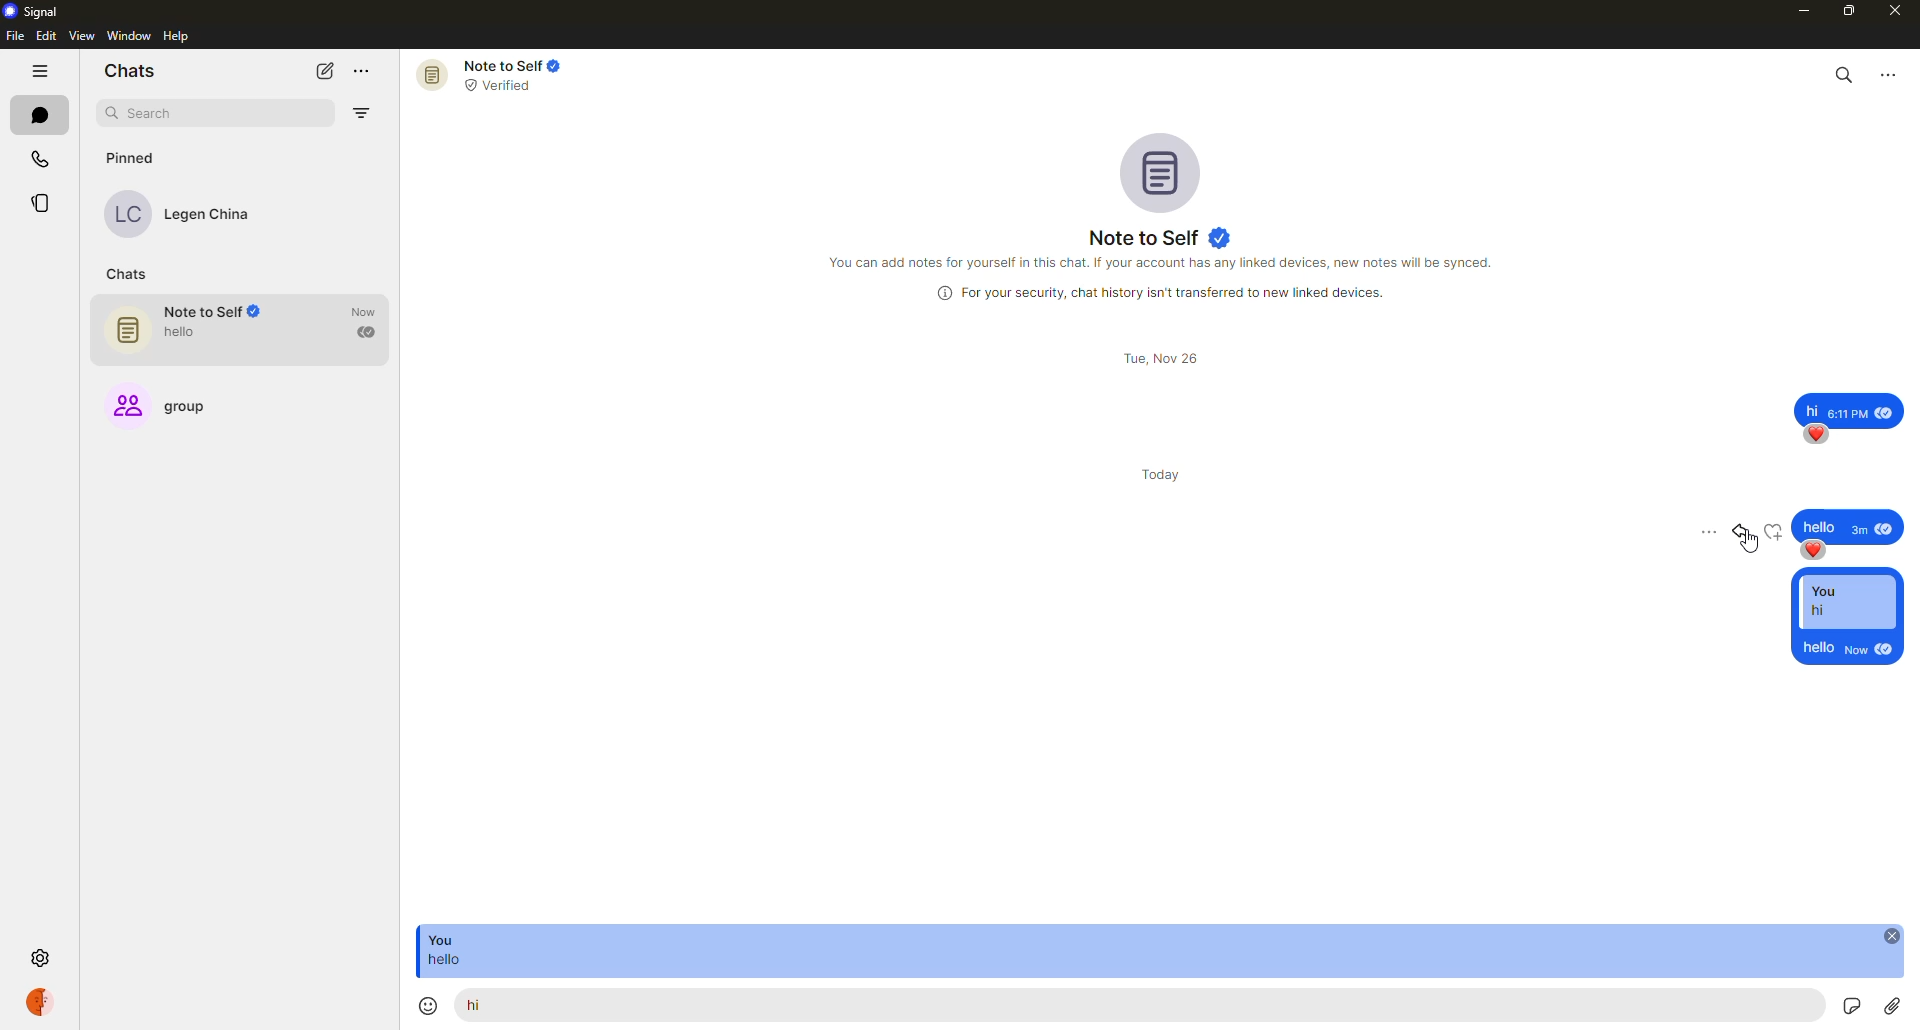 The height and width of the screenshot is (1030, 1920). I want to click on signal, so click(33, 12).